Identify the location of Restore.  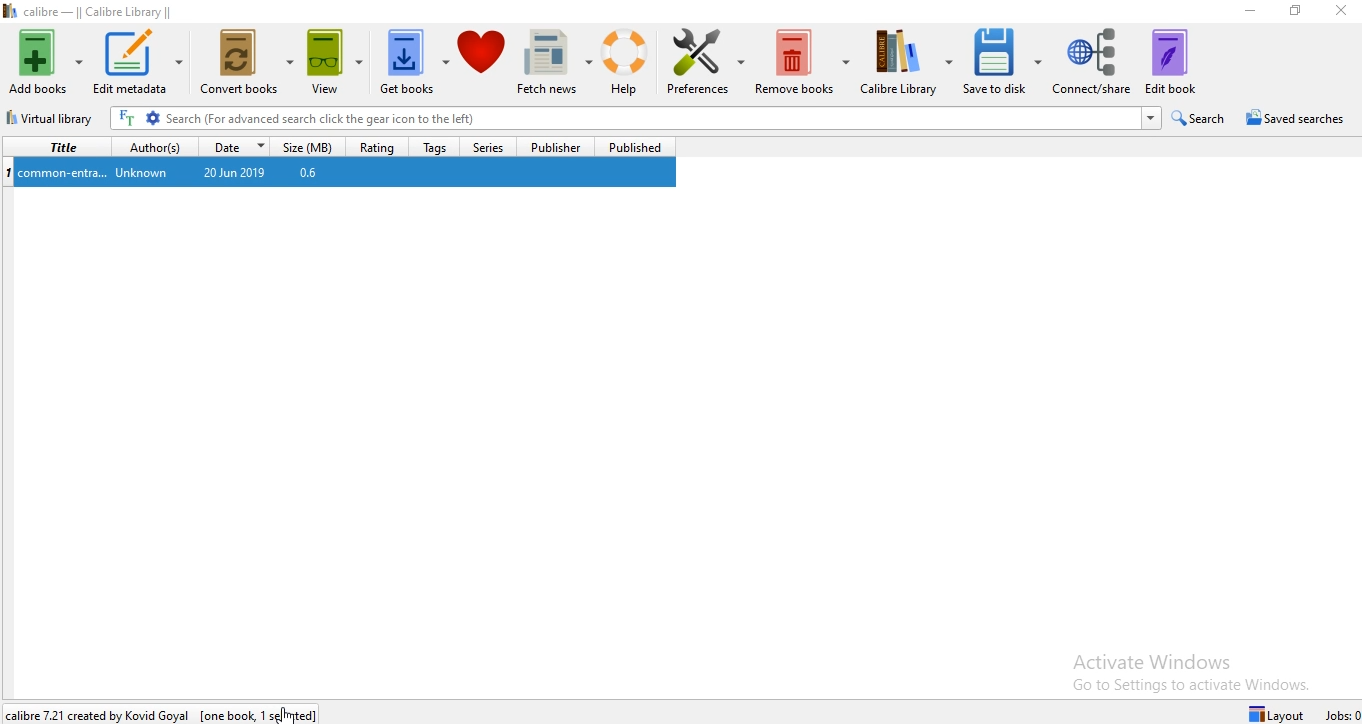
(1295, 11).